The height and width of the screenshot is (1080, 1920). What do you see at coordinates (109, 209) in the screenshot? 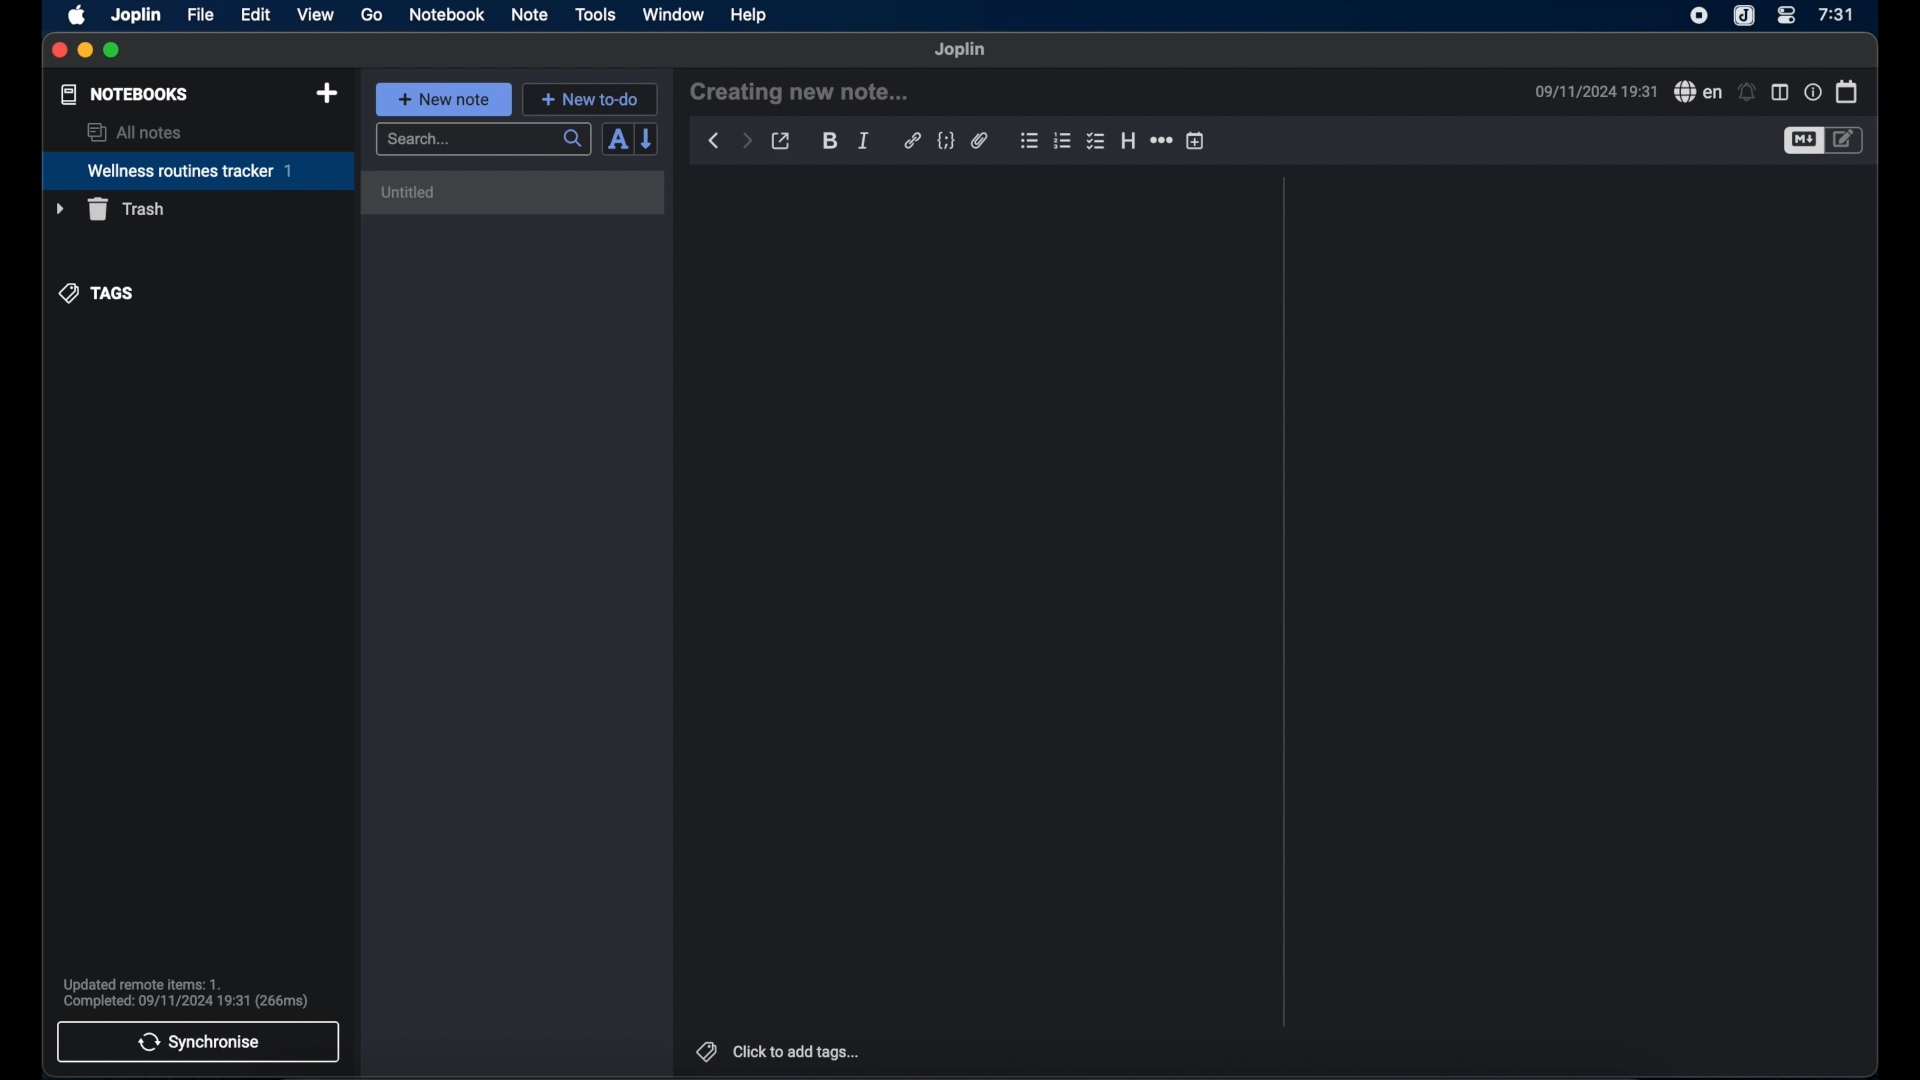
I see `trash` at bounding box center [109, 209].